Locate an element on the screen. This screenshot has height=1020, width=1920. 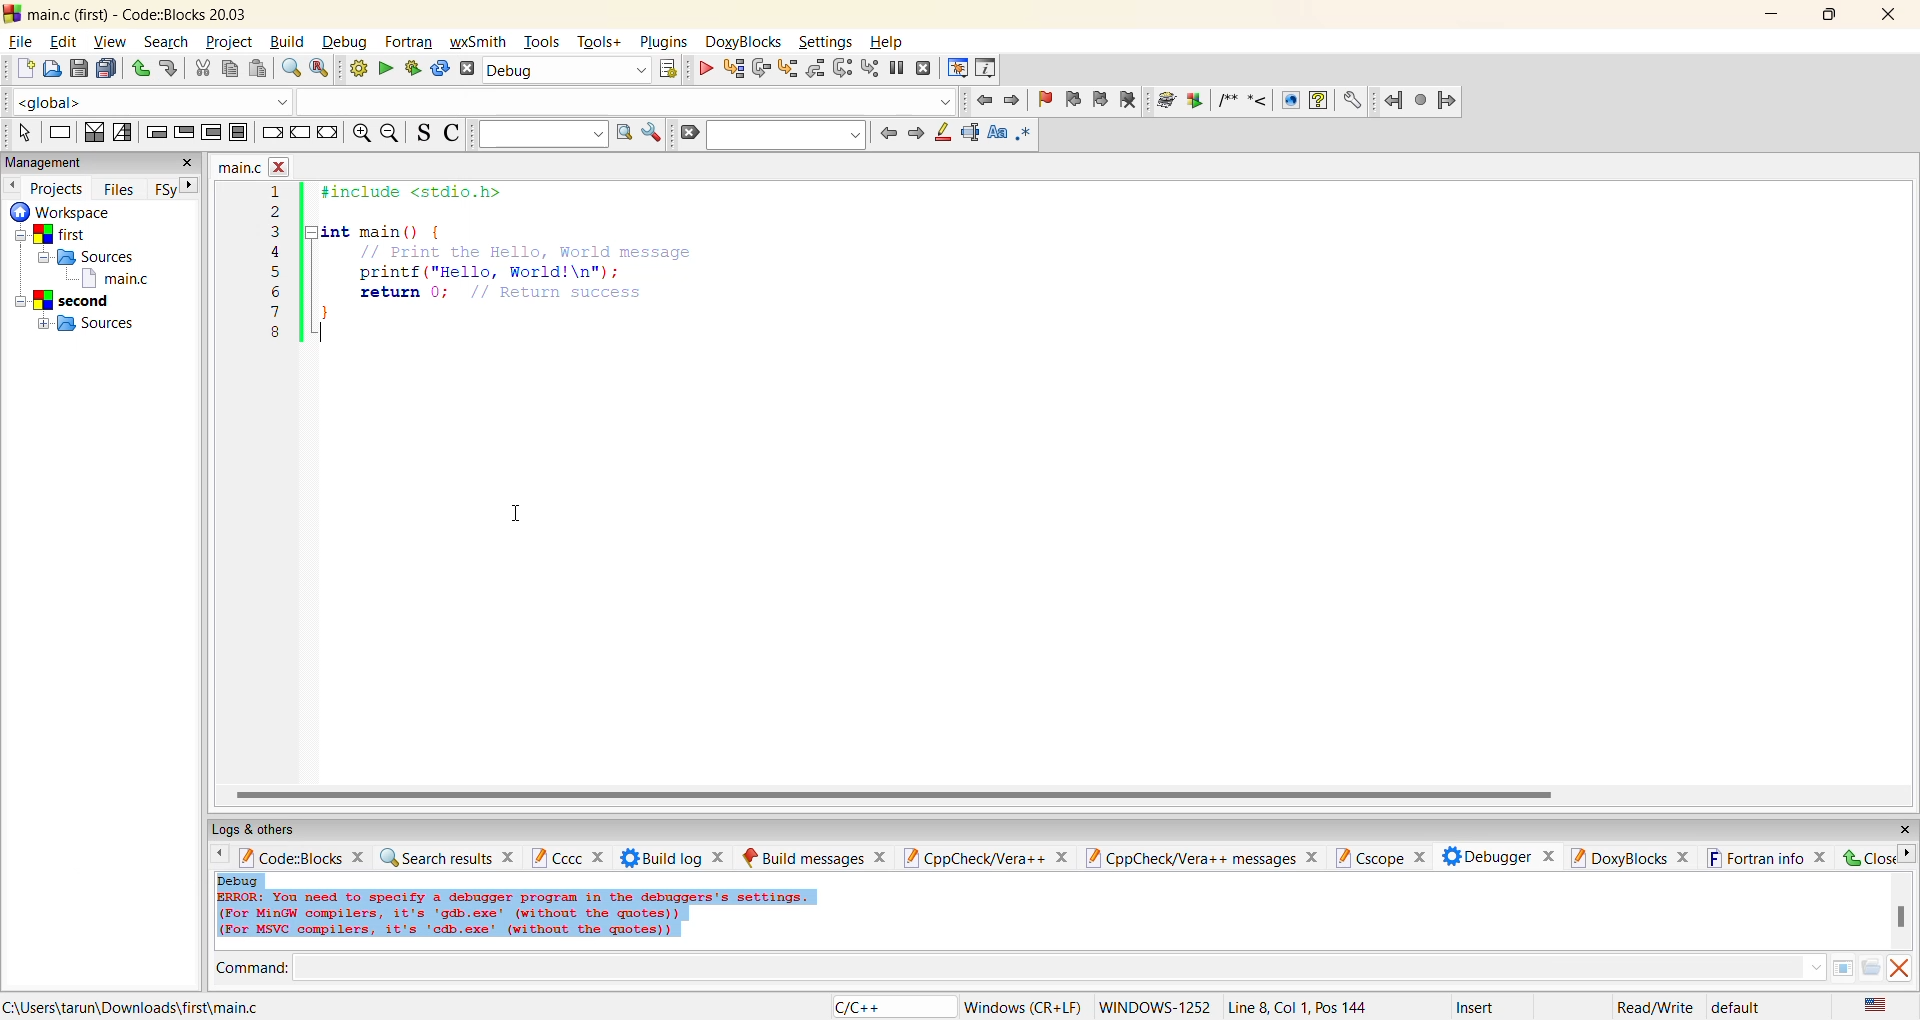
search is located at coordinates (788, 135).